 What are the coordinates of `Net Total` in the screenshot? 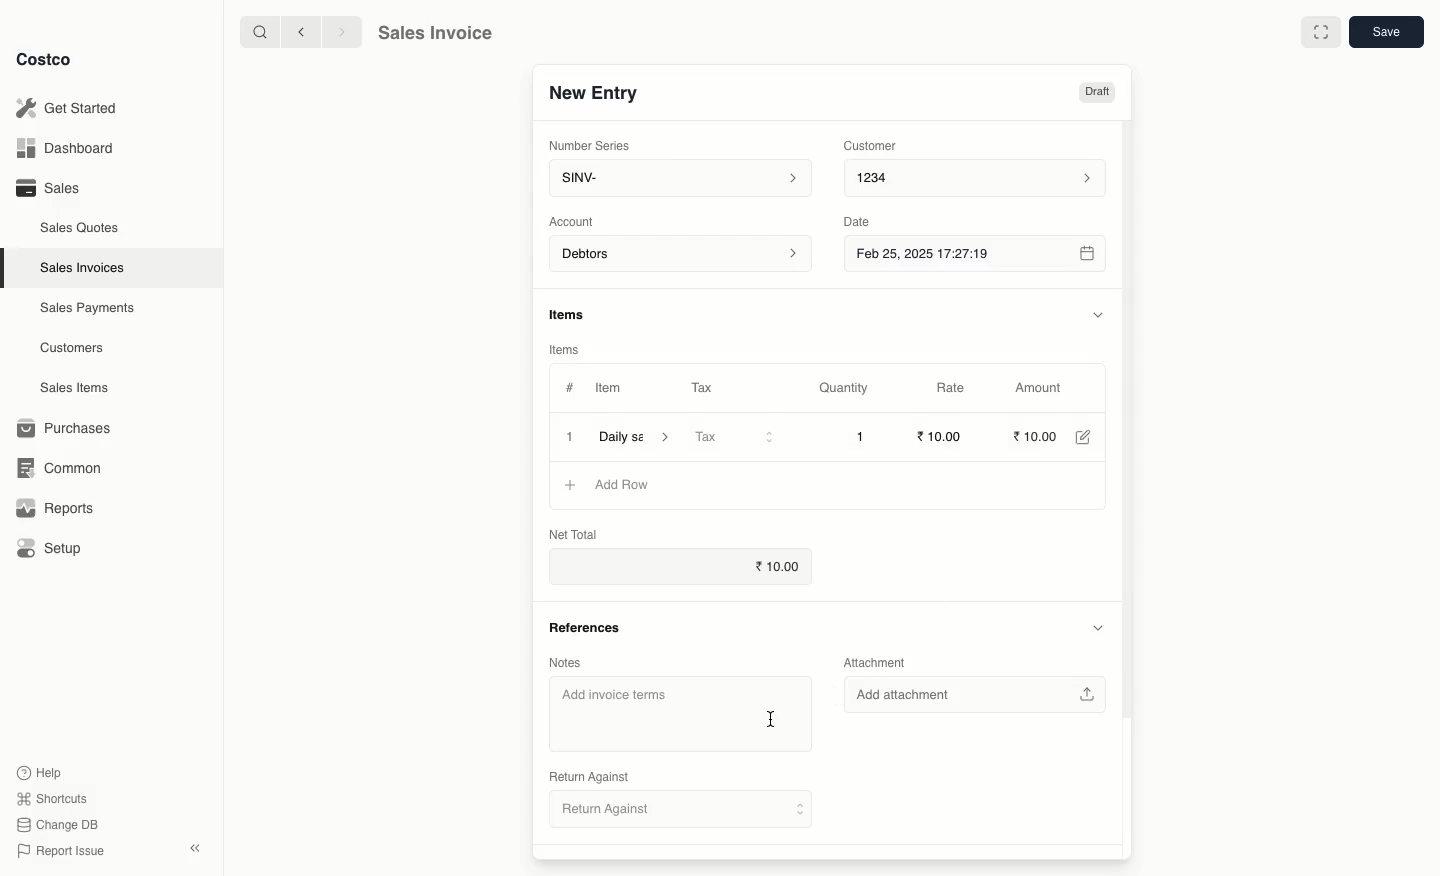 It's located at (569, 534).